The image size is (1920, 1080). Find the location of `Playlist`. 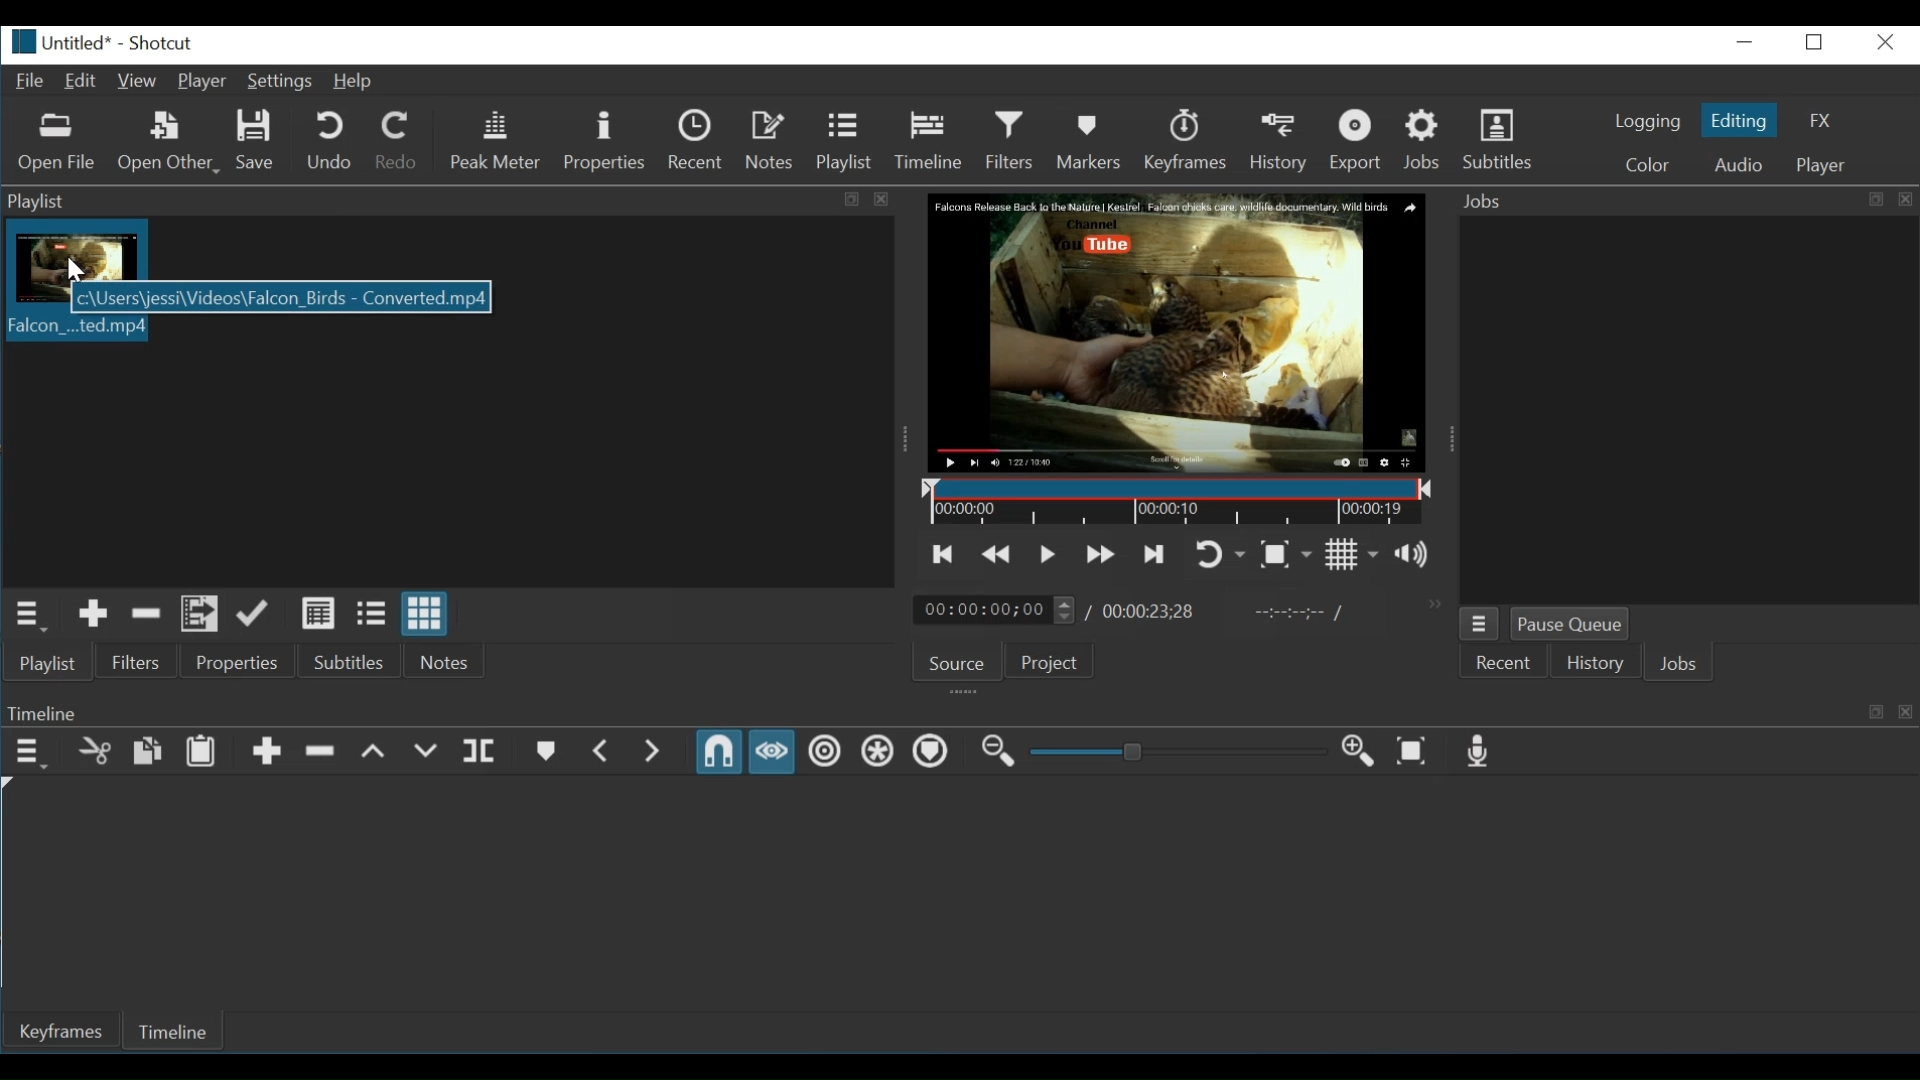

Playlist is located at coordinates (50, 662).